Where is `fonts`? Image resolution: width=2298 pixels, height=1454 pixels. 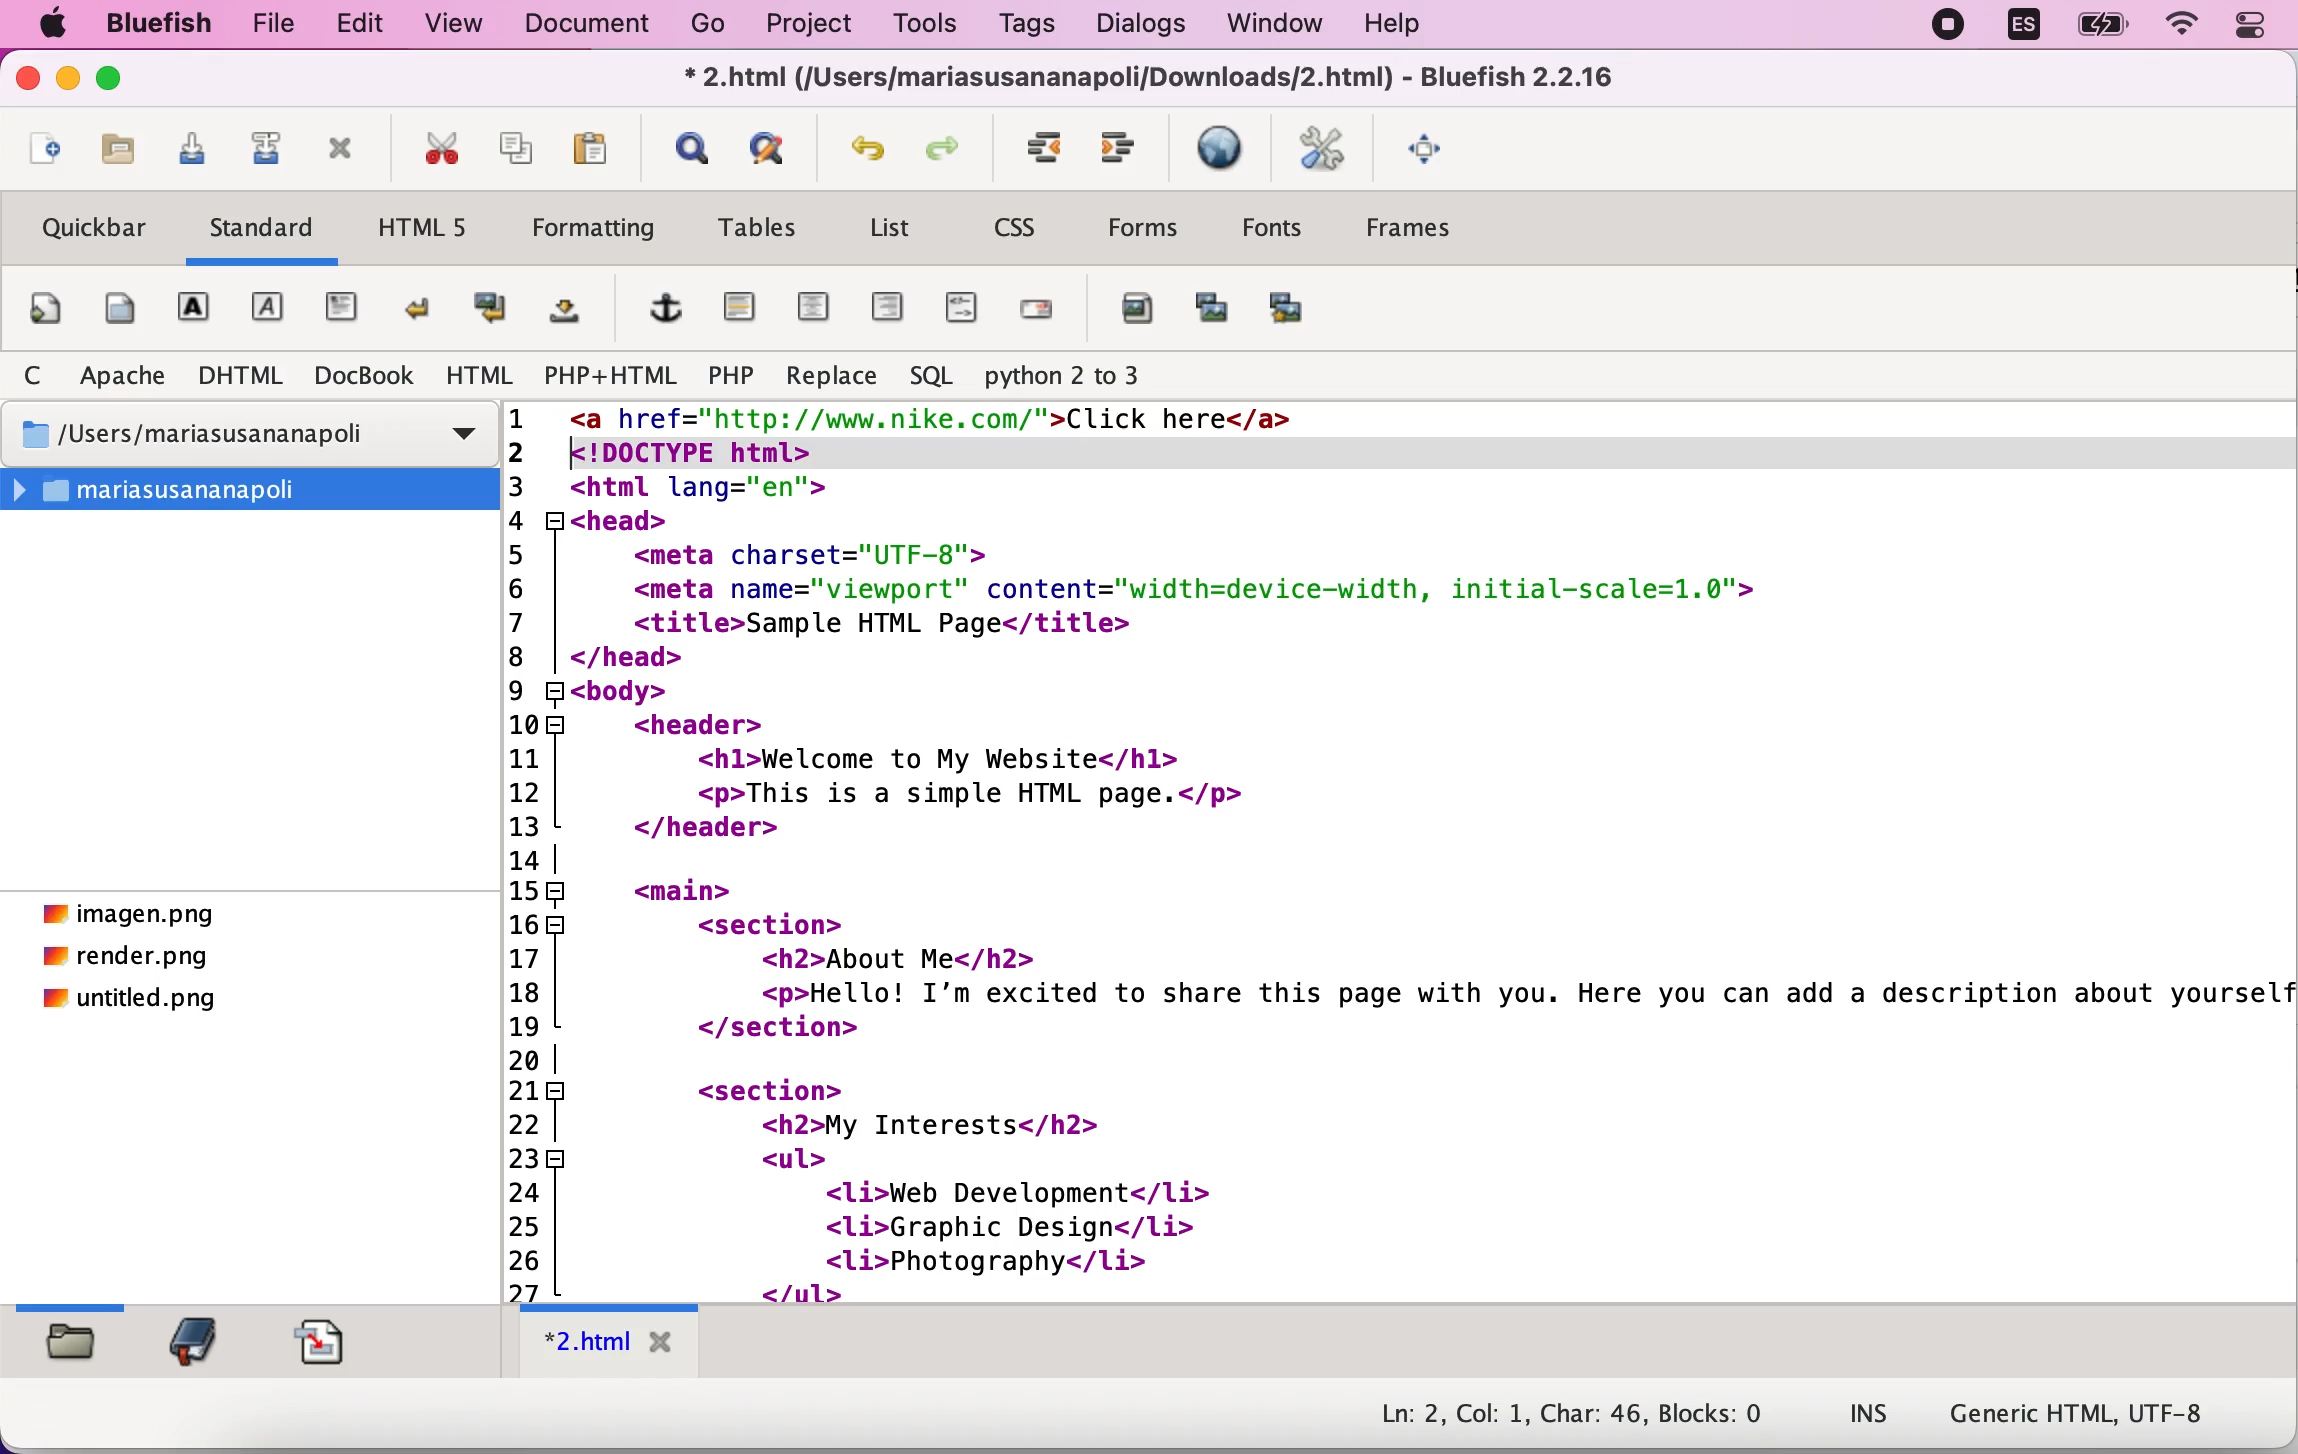 fonts is located at coordinates (1273, 232).